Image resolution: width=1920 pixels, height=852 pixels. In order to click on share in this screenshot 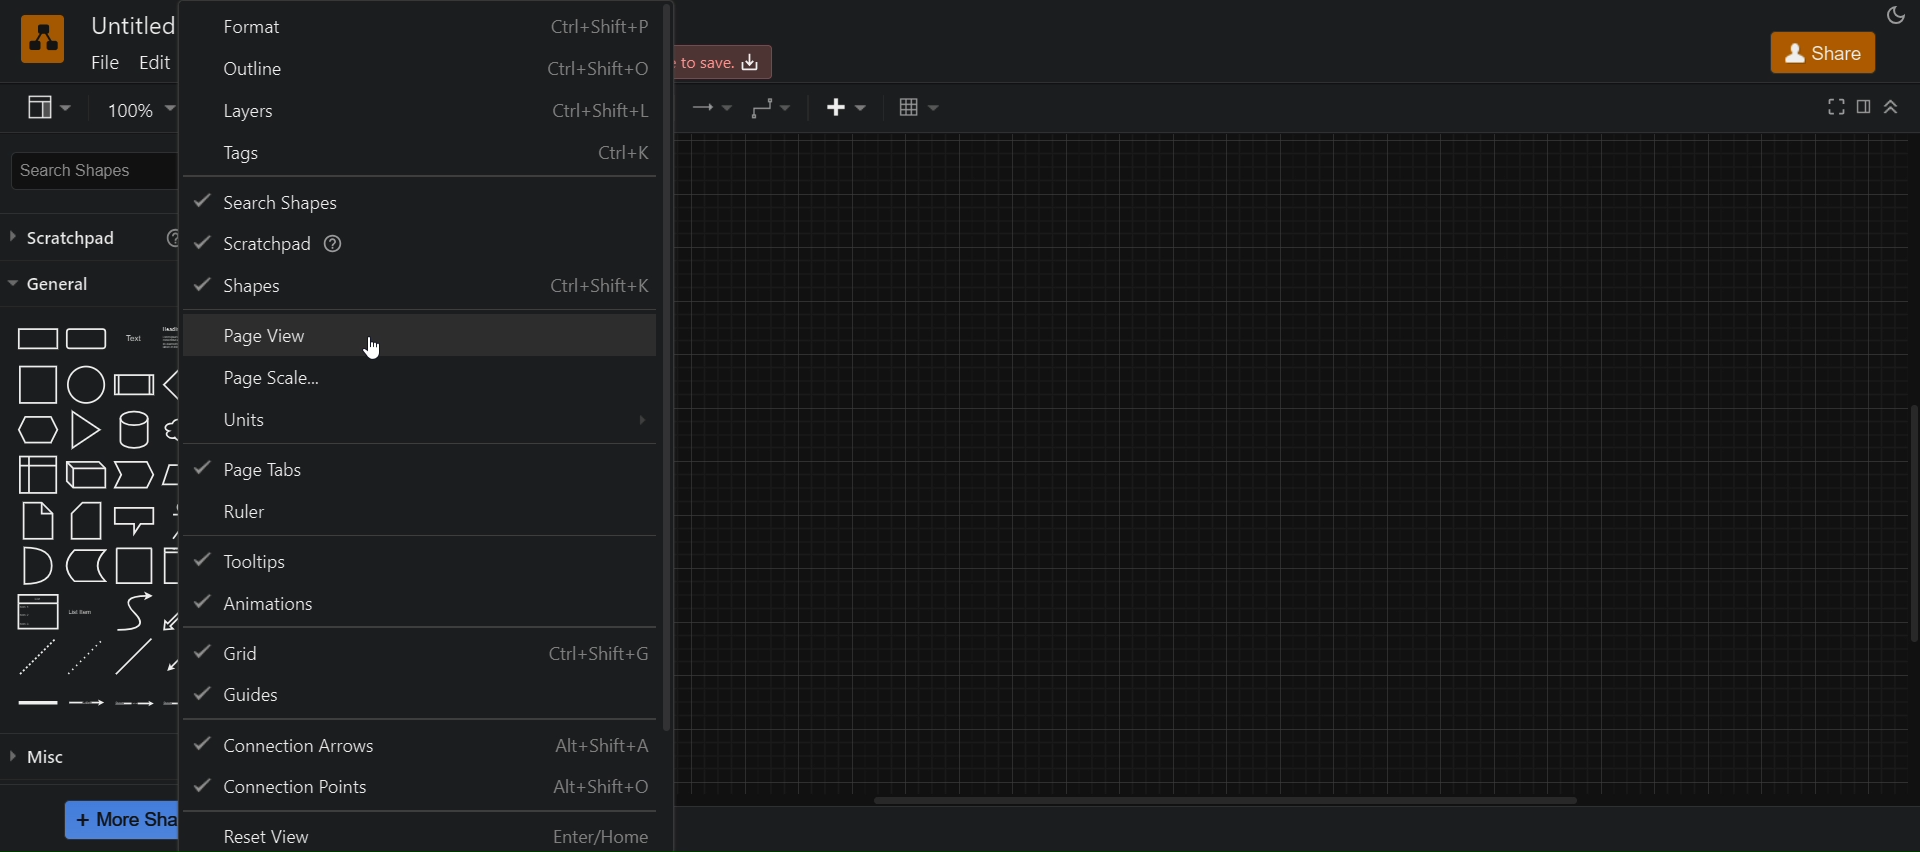, I will do `click(1824, 50)`.